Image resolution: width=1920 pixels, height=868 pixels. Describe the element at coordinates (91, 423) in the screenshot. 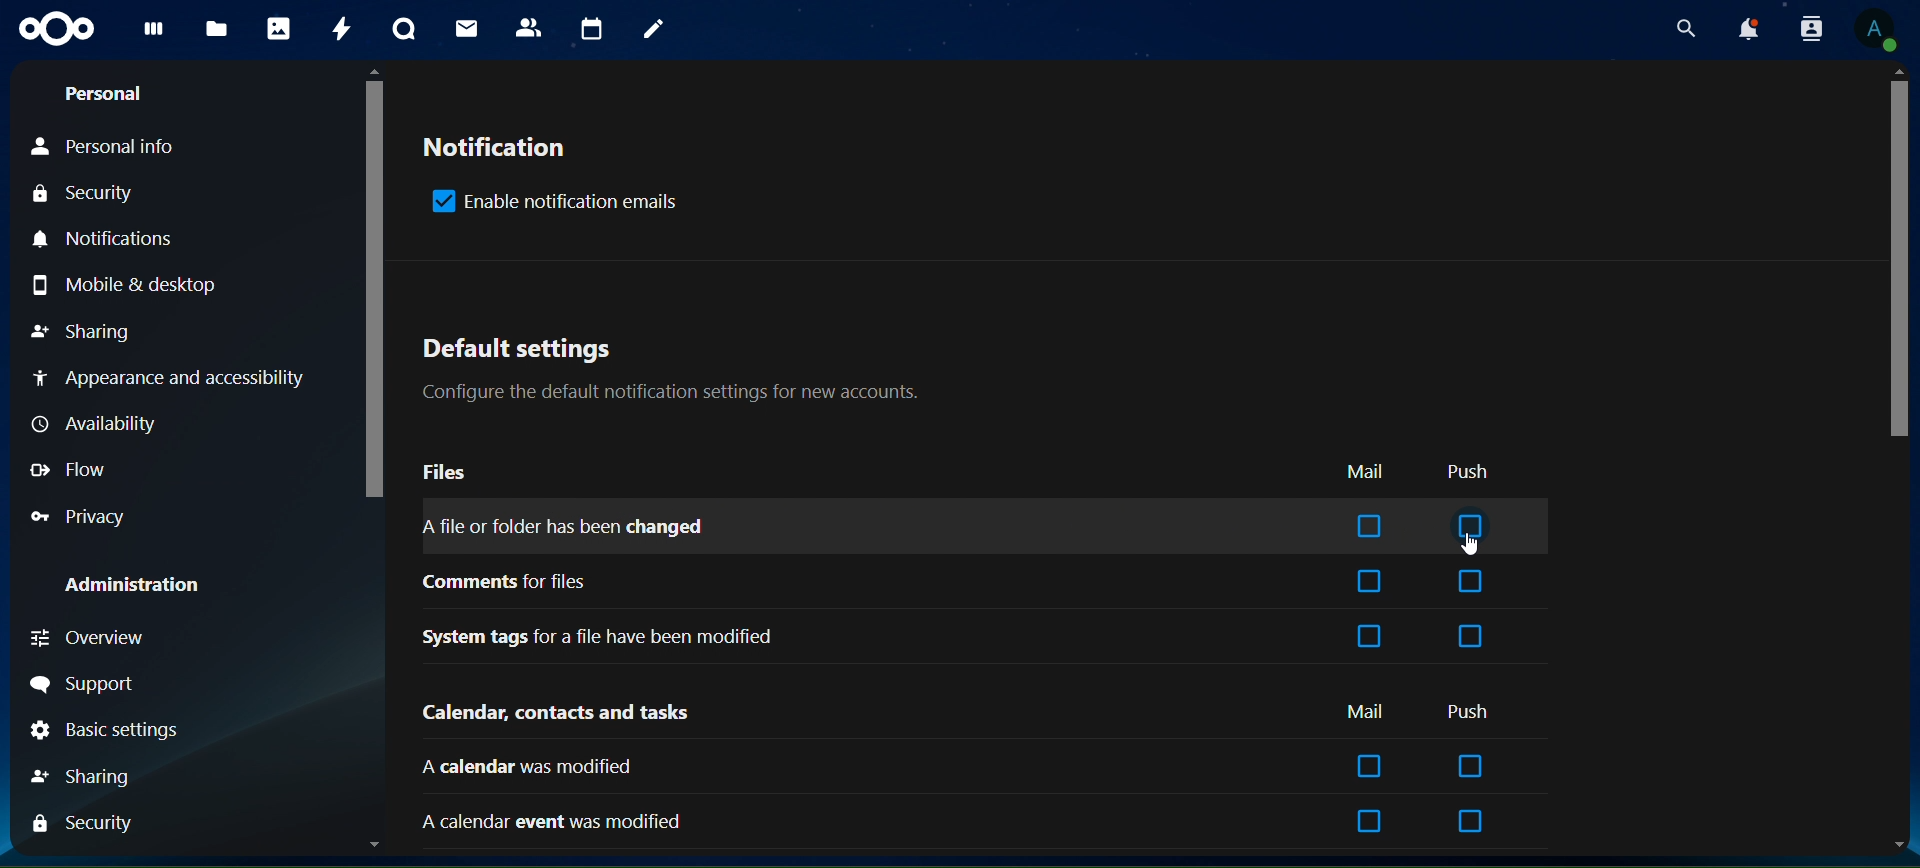

I see `availability` at that location.